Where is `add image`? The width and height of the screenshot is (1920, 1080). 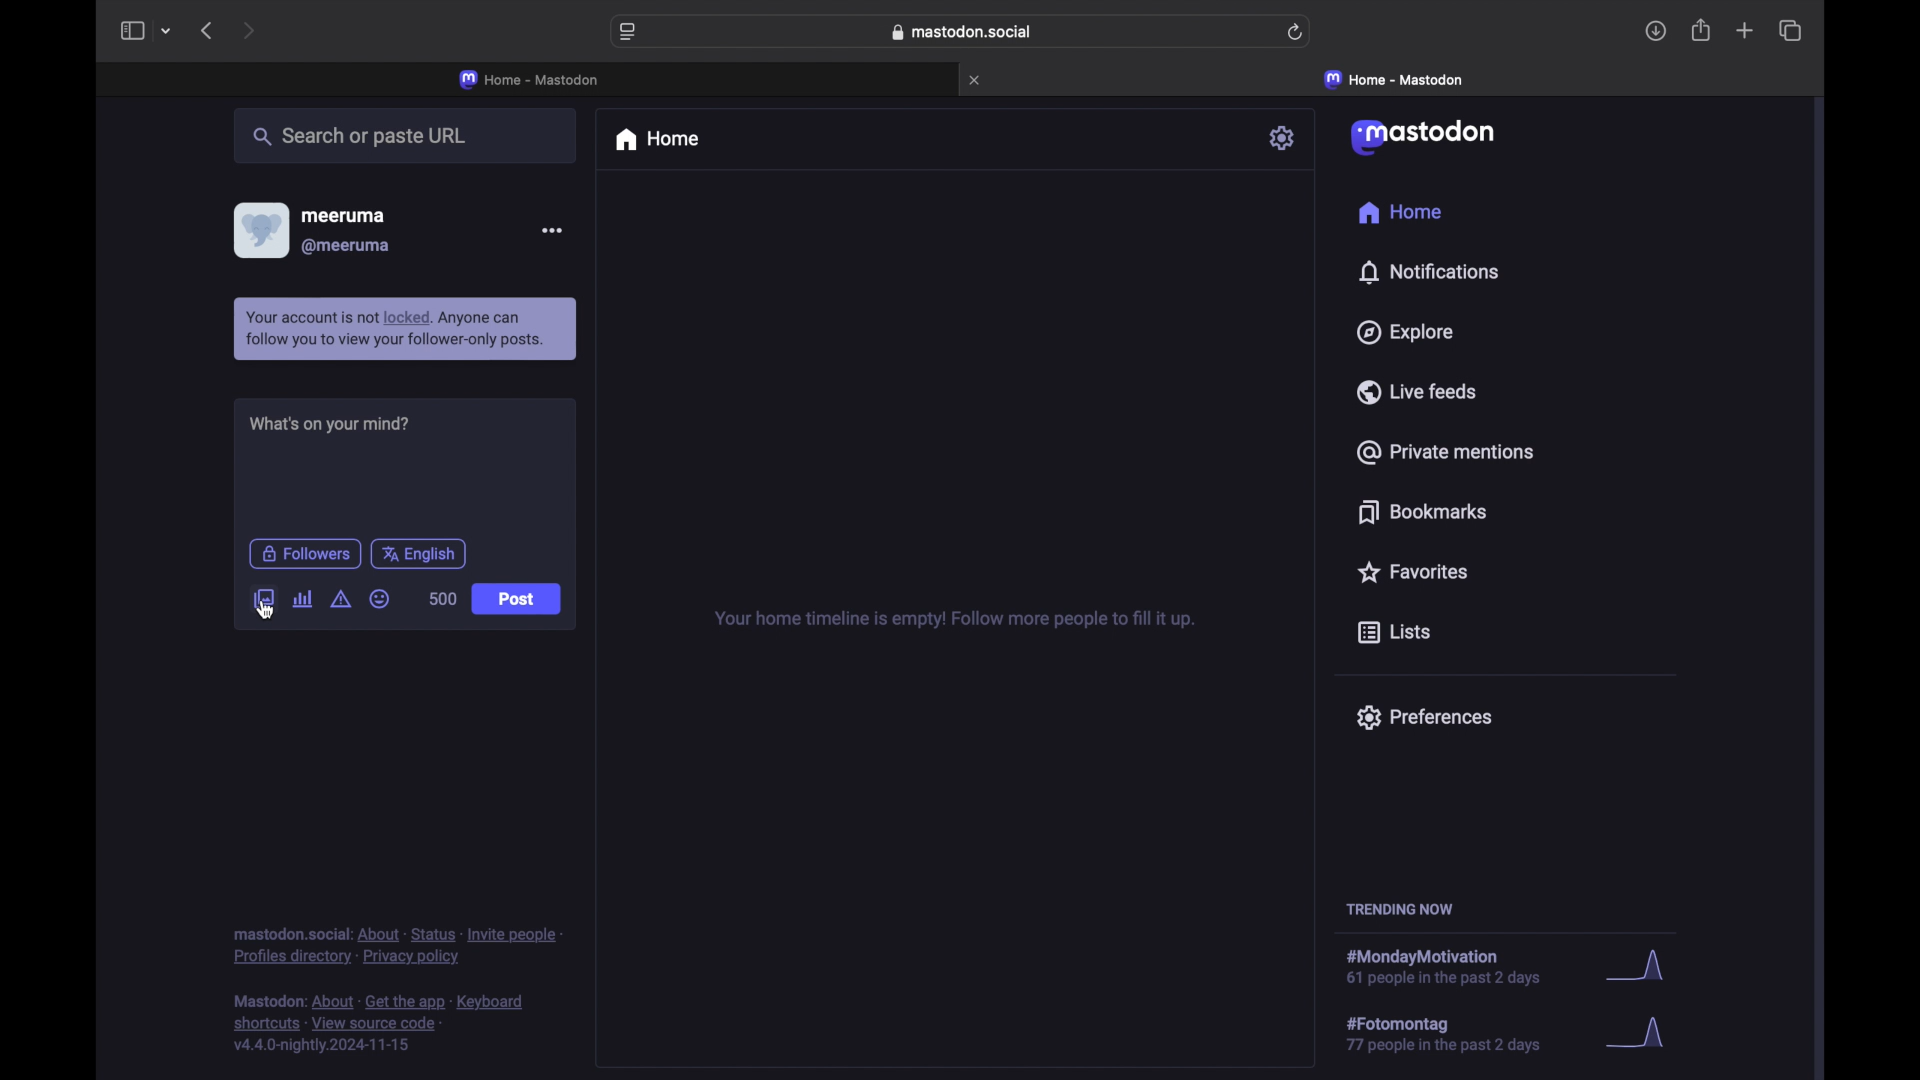
add image is located at coordinates (262, 597).